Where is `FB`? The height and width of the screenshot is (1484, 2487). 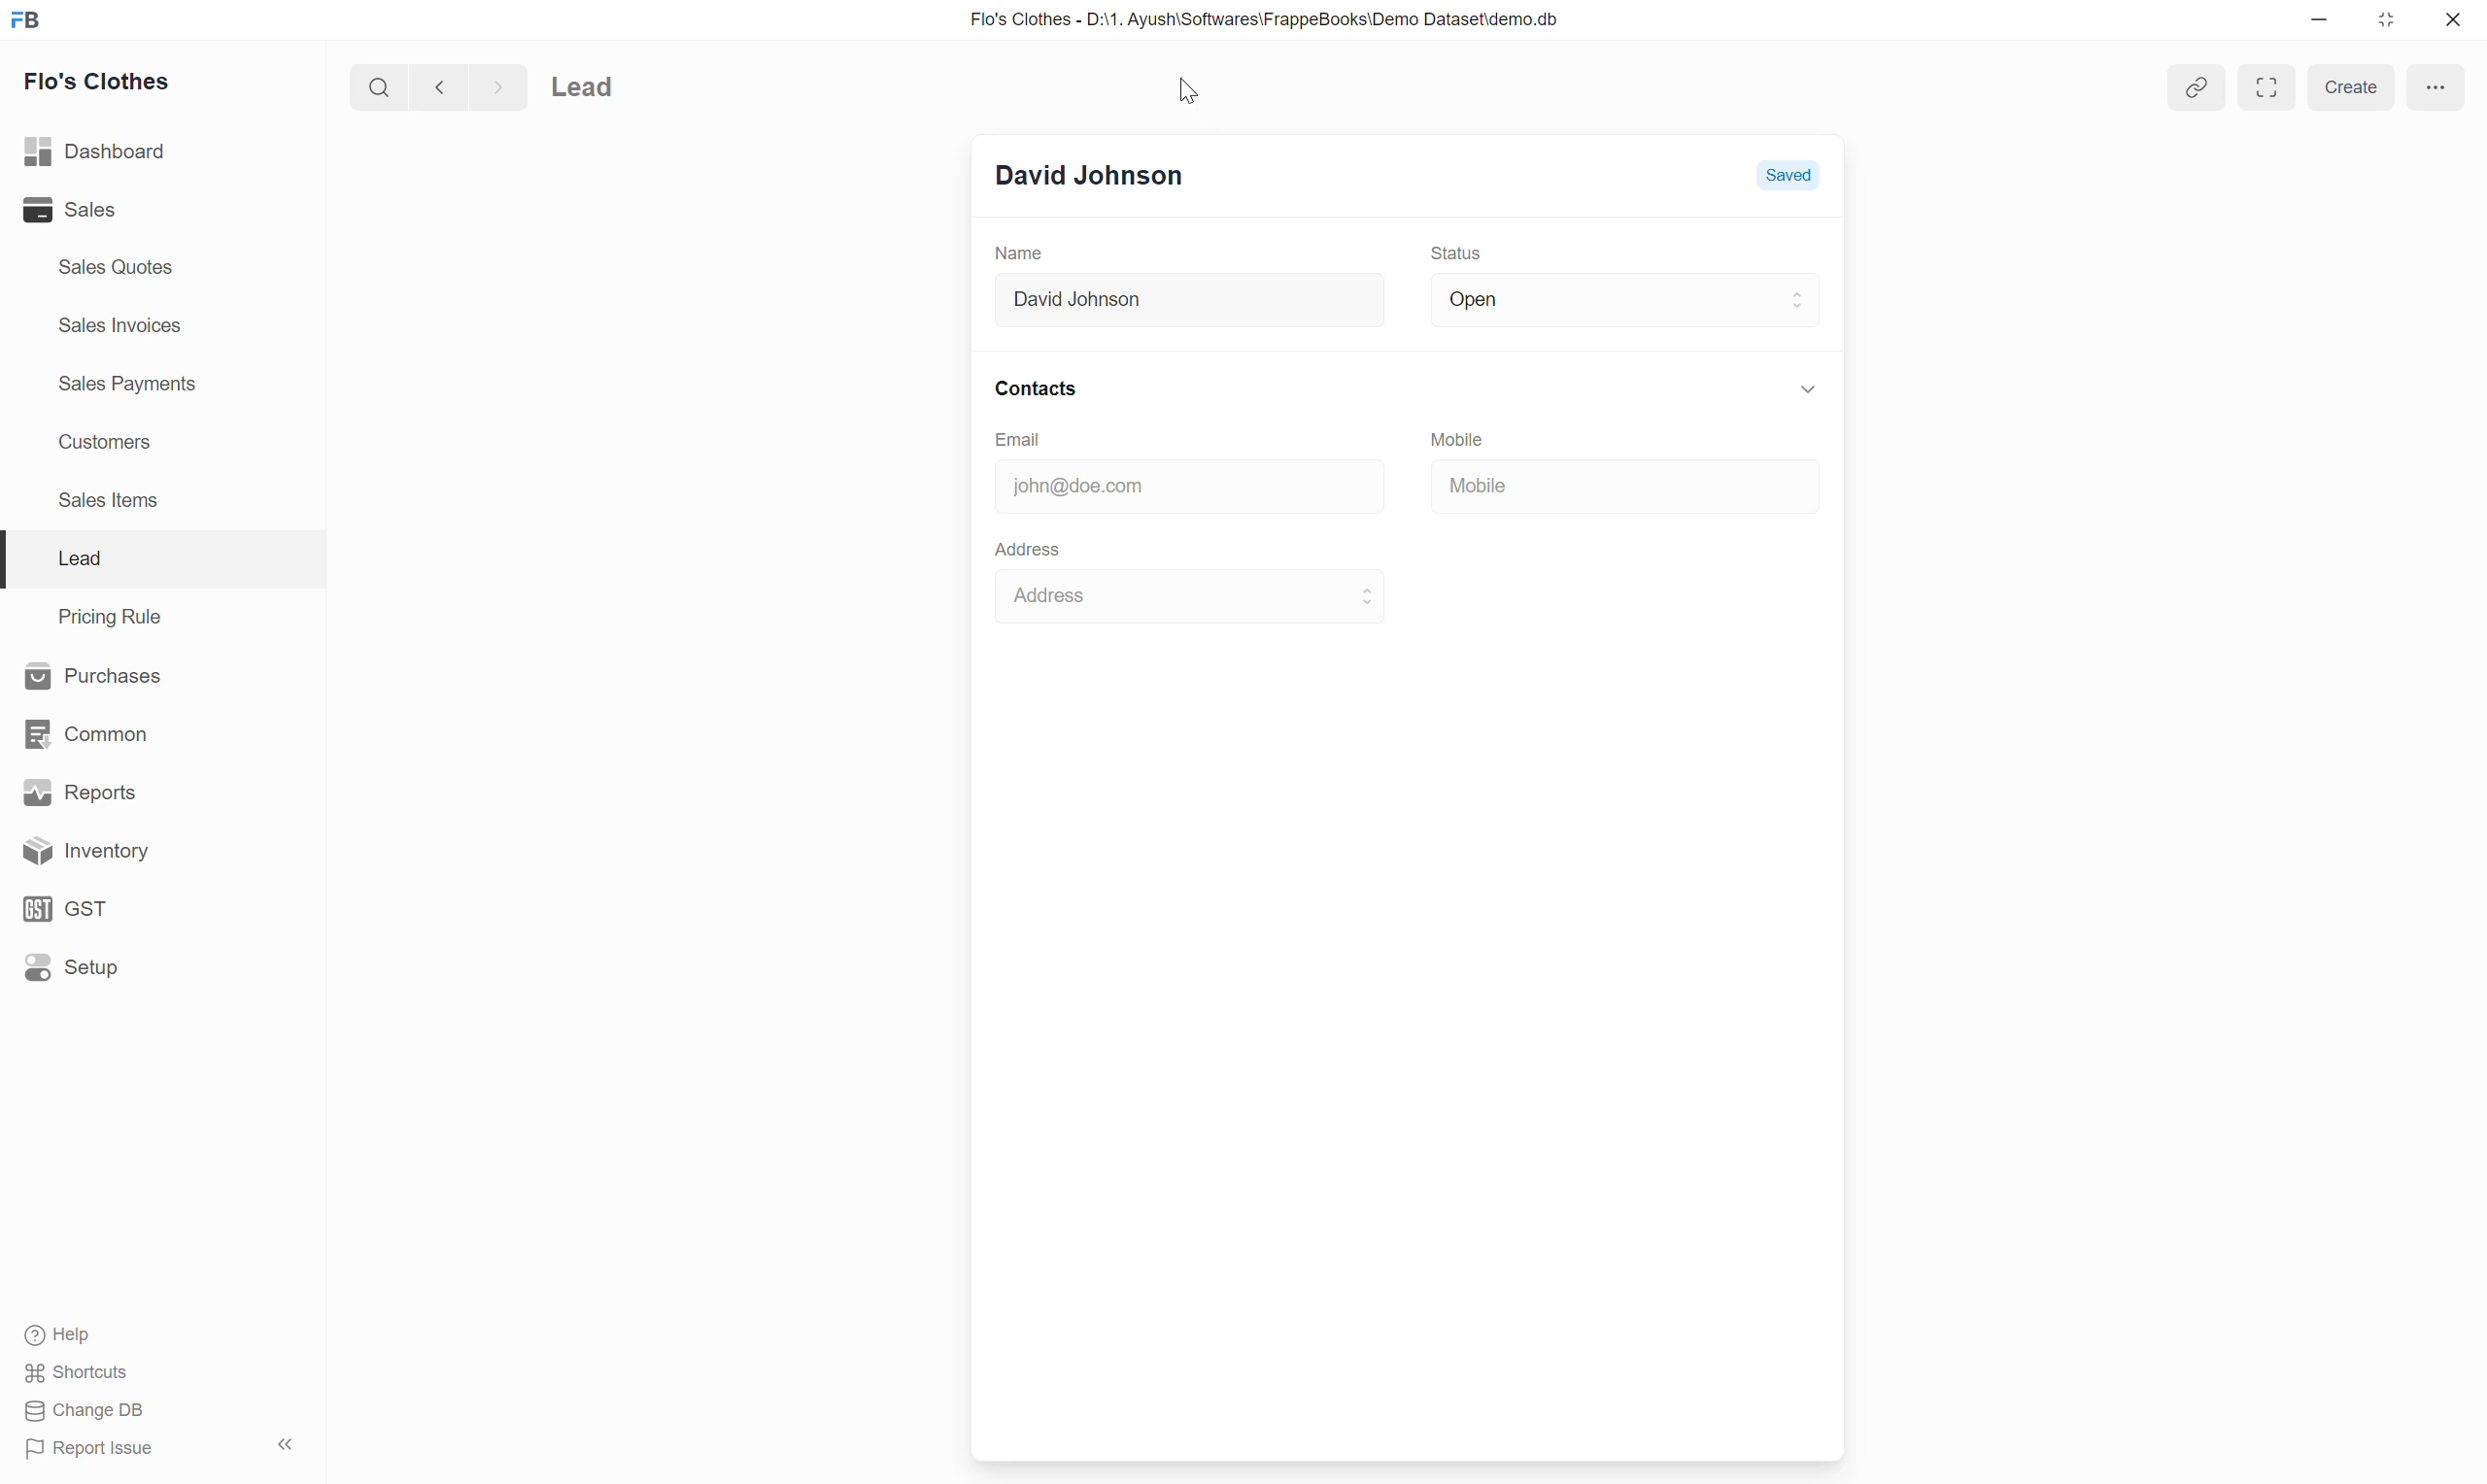 FB is located at coordinates (27, 21).